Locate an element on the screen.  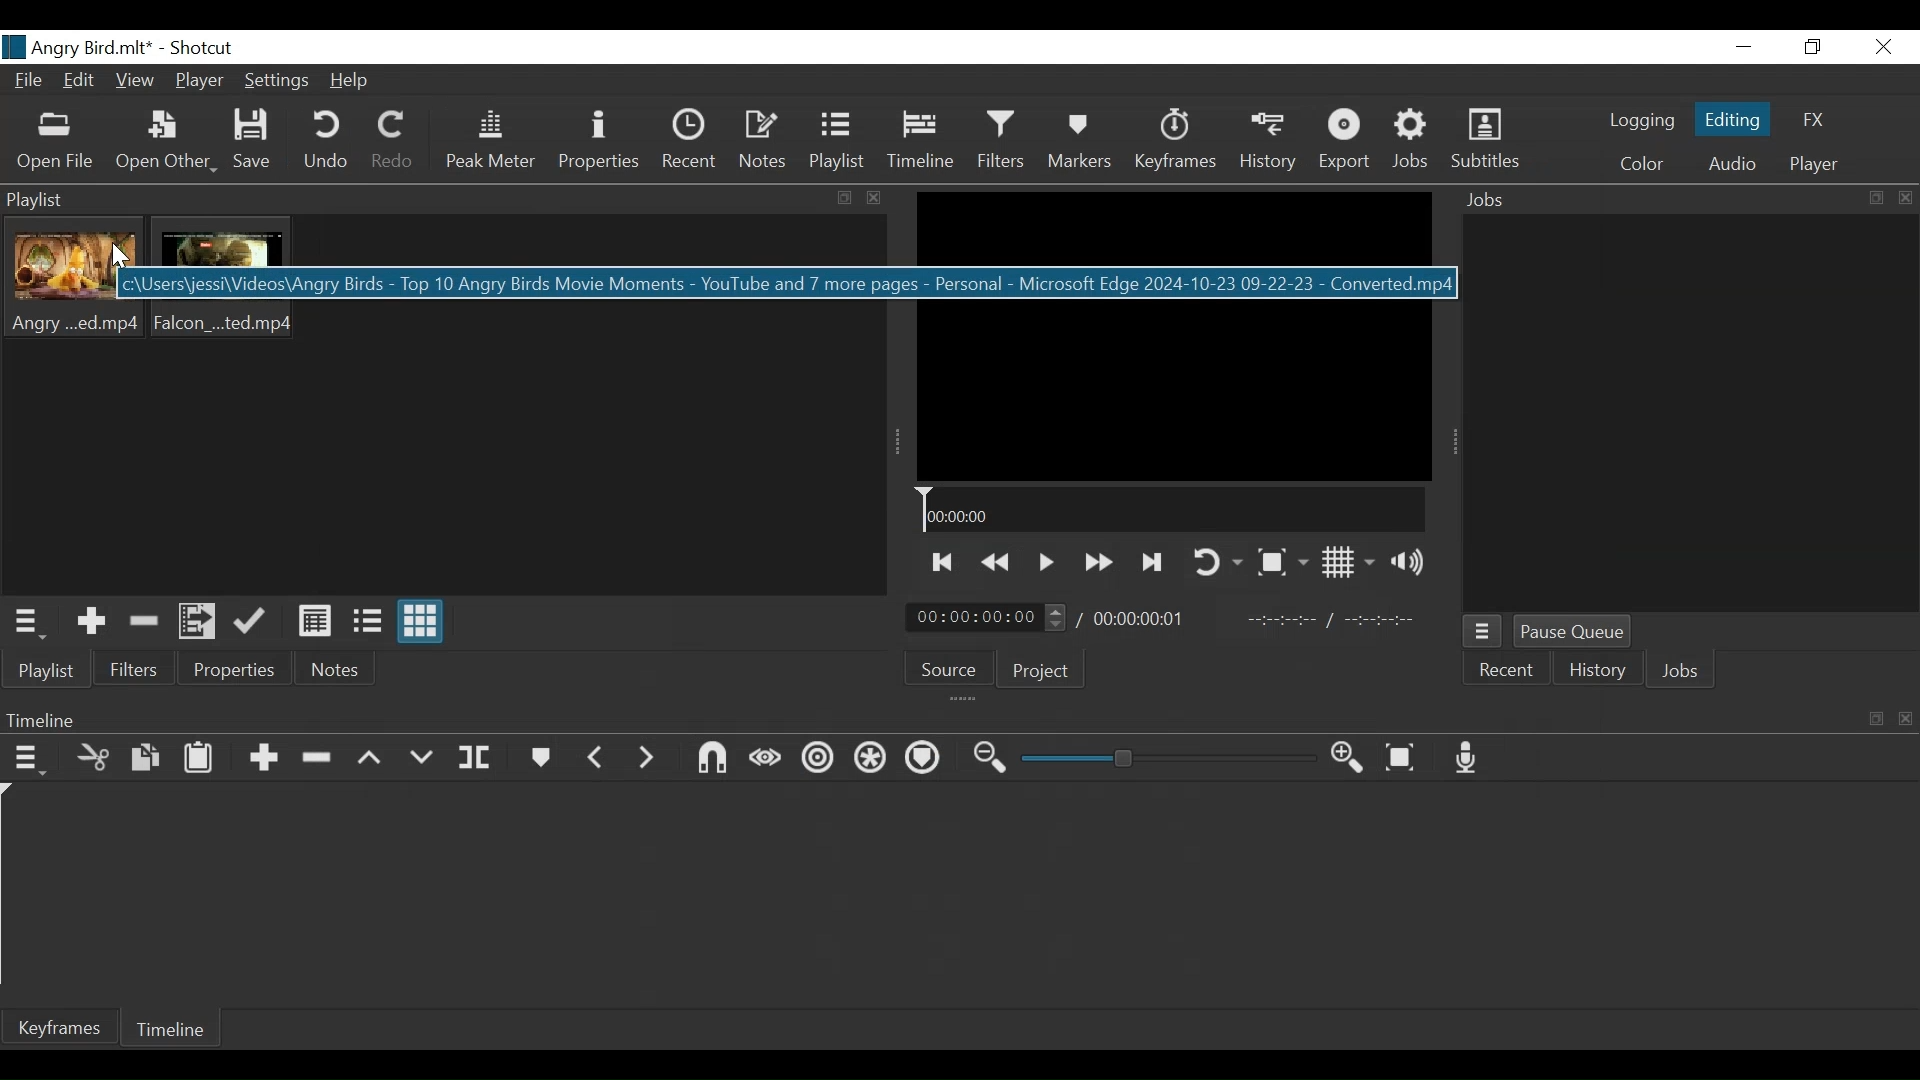
Playlist Panel is located at coordinates (446, 200).